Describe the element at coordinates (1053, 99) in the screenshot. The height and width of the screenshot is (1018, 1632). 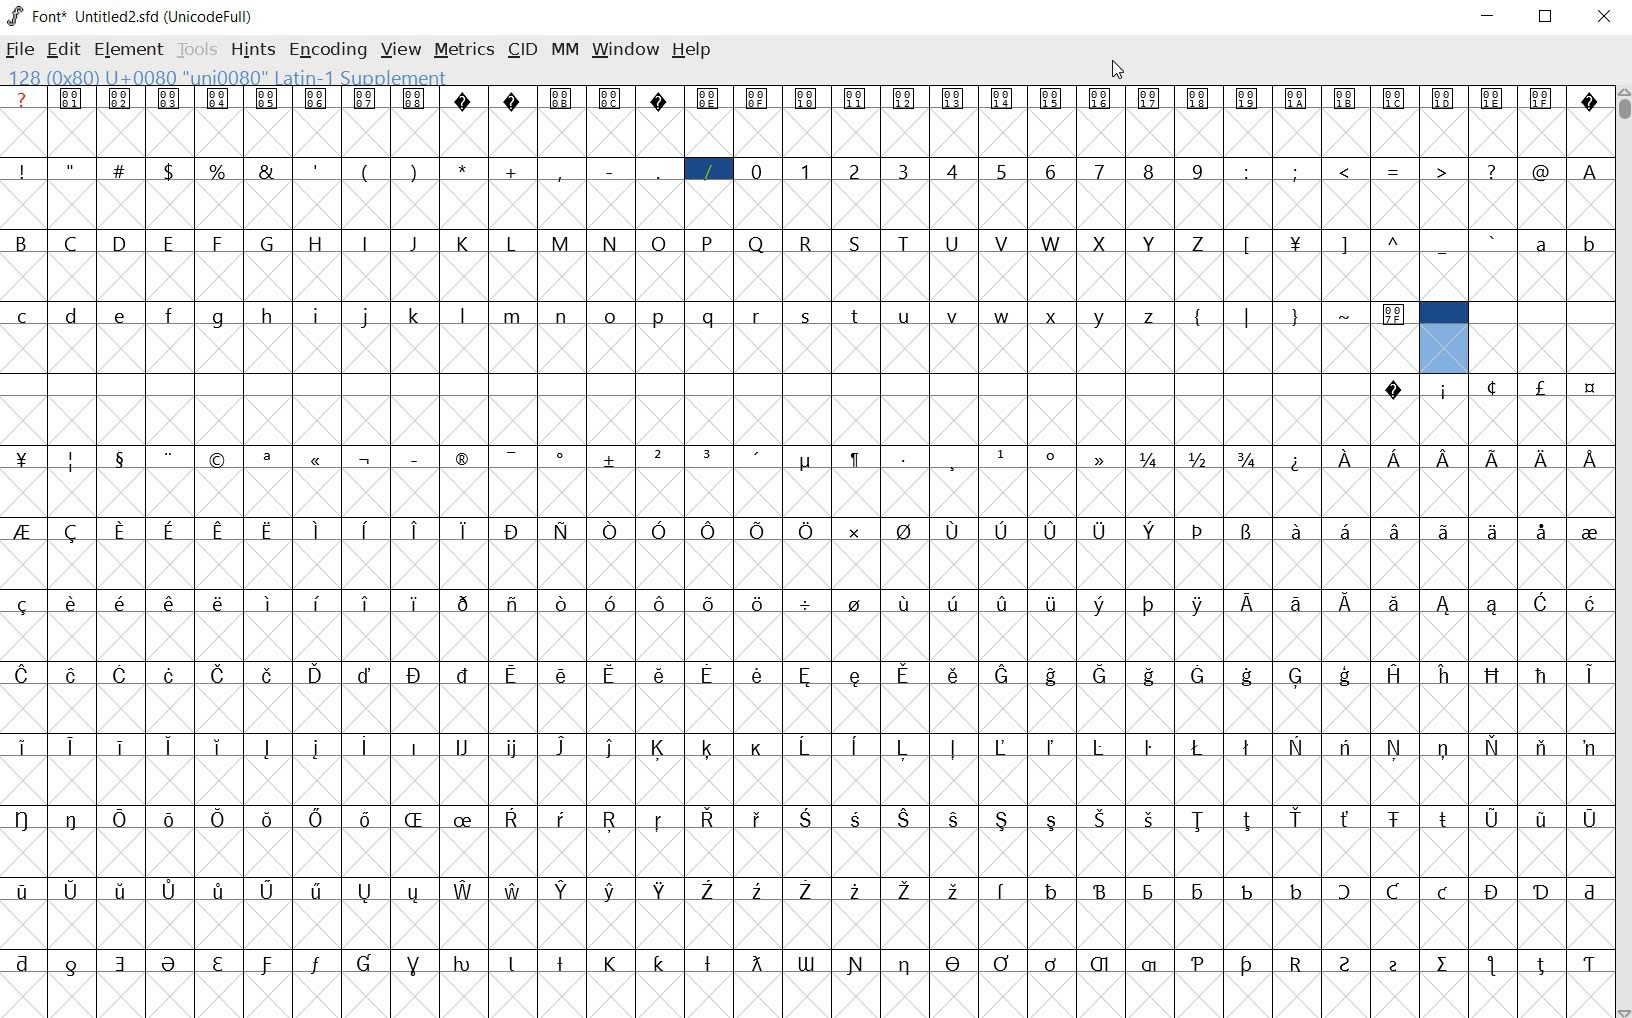
I see `Symbol` at that location.